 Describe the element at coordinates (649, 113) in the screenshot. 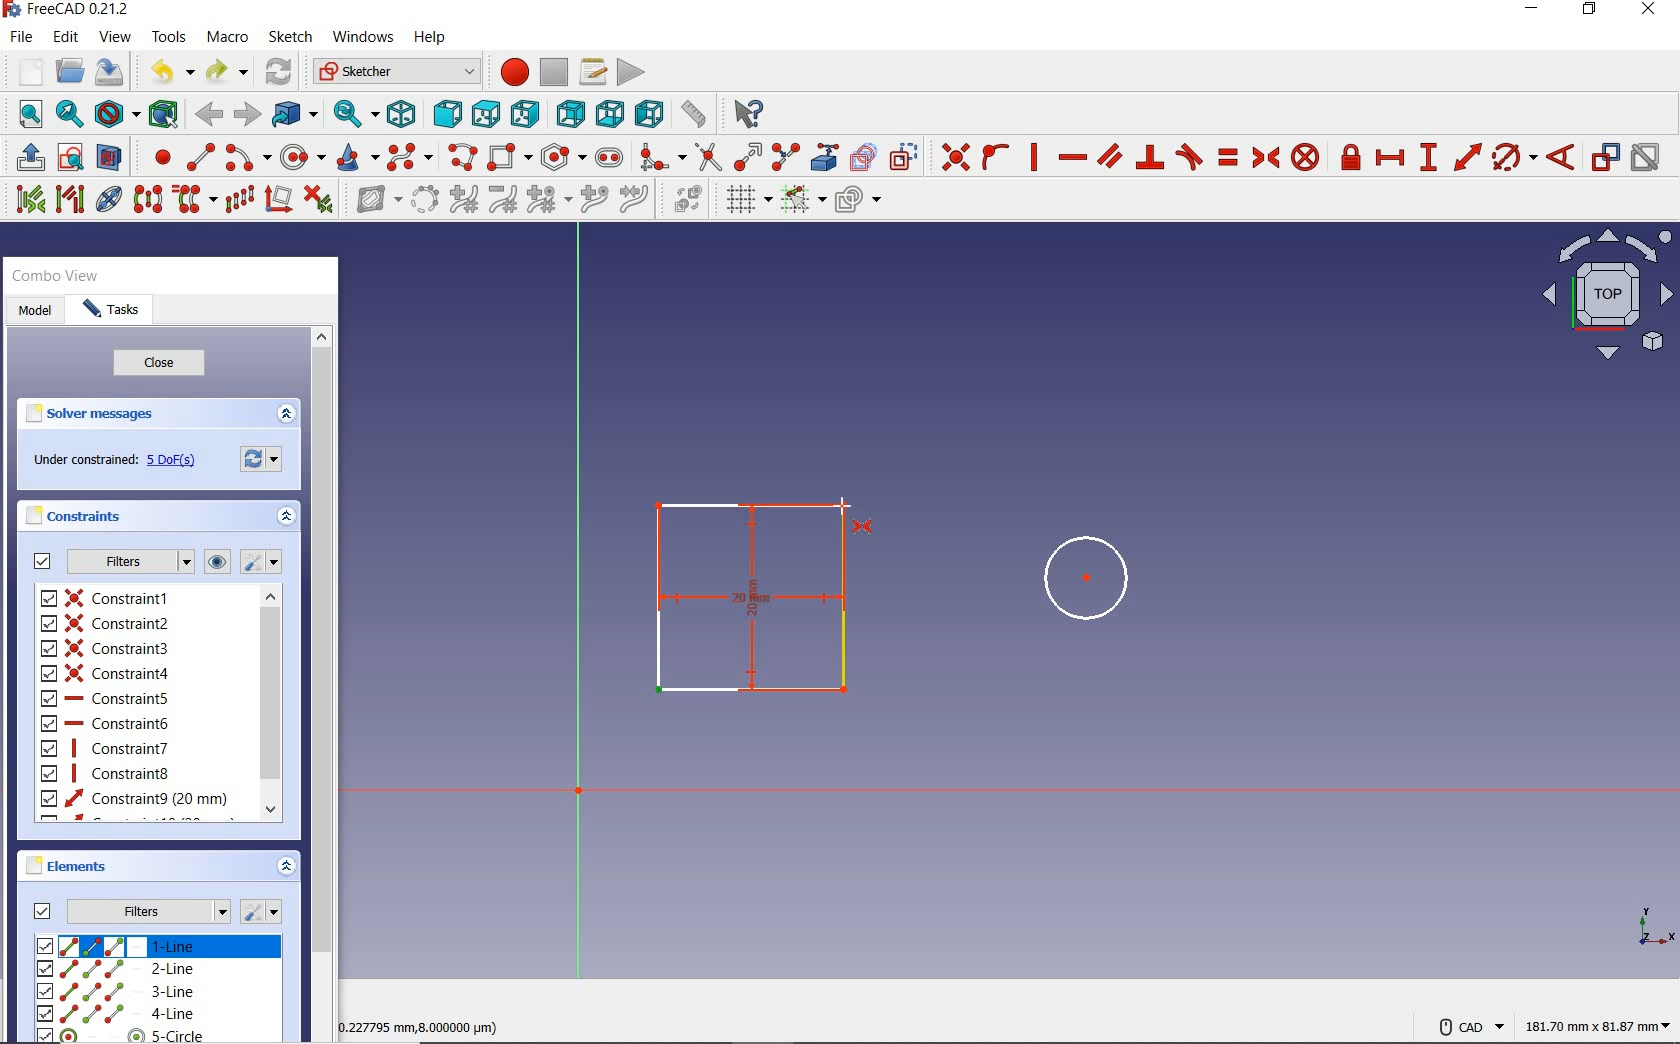

I see `left` at that location.